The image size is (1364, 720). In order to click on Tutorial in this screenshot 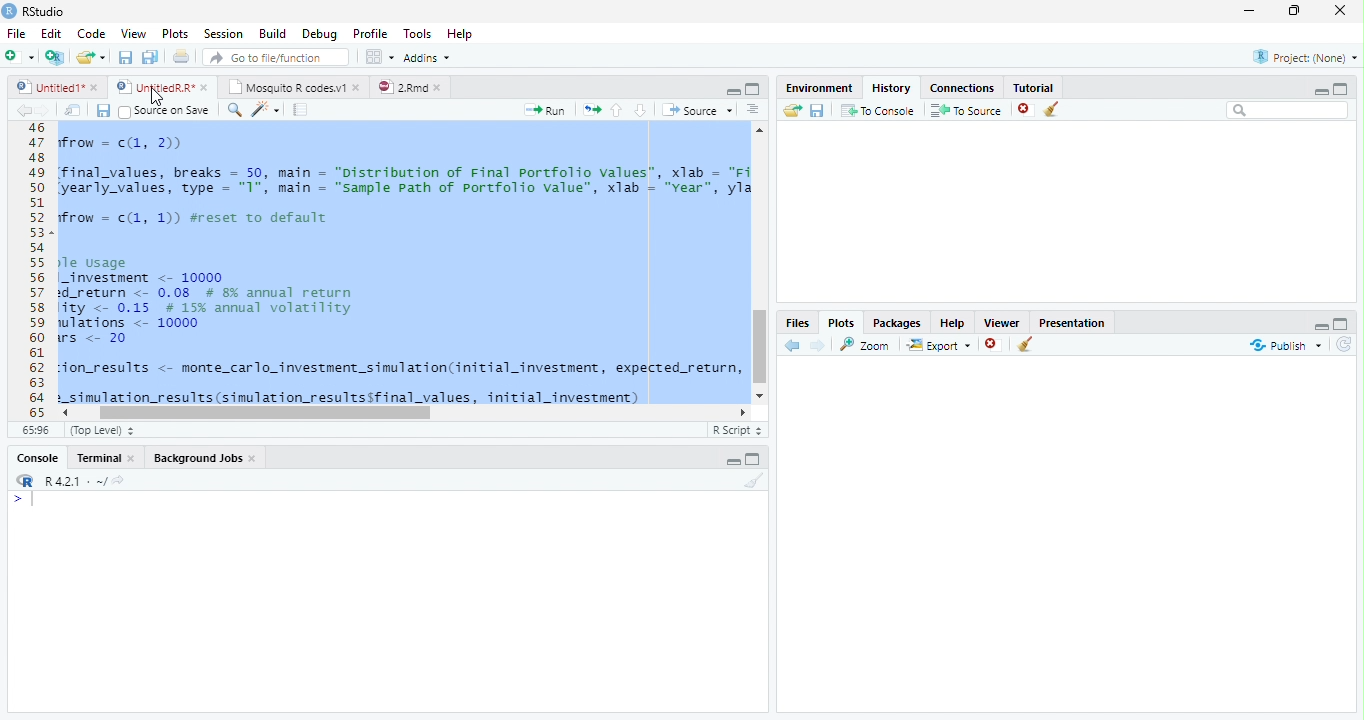, I will do `click(1030, 85)`.